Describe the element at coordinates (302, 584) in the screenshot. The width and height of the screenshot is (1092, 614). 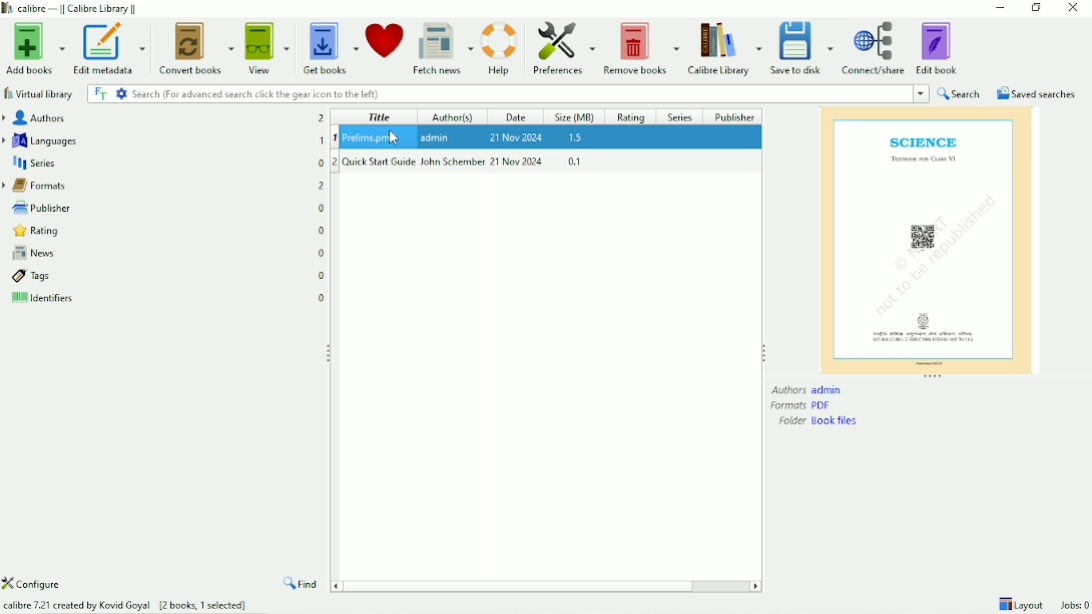
I see `Find` at that location.